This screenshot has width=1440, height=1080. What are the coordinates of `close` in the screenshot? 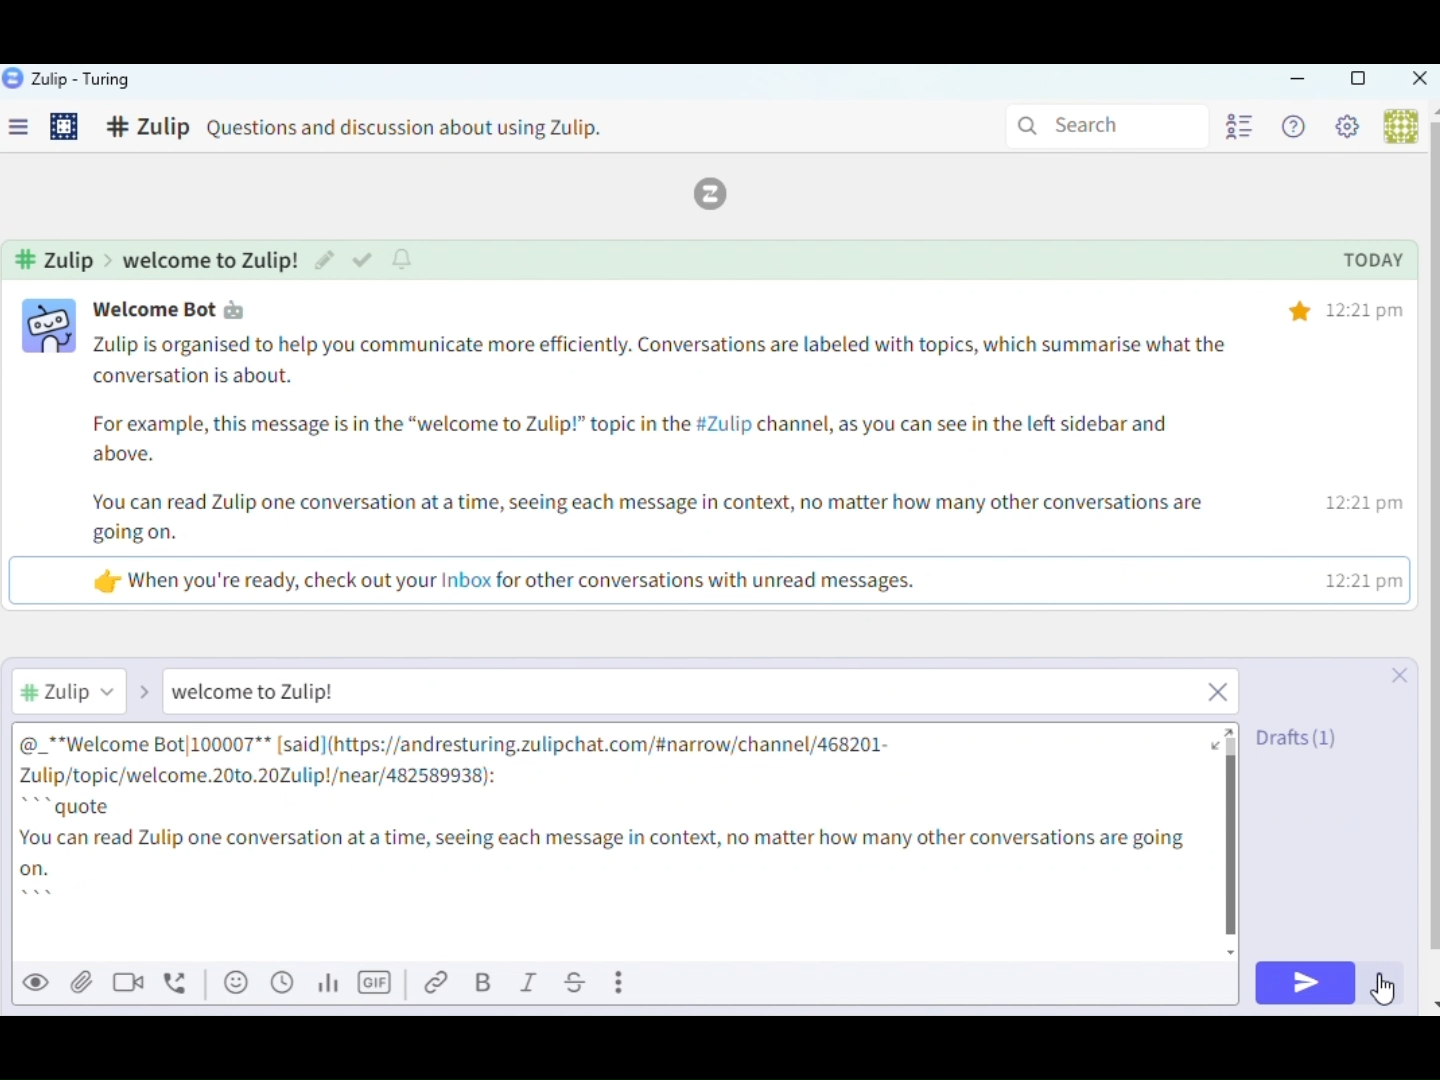 It's located at (1394, 673).